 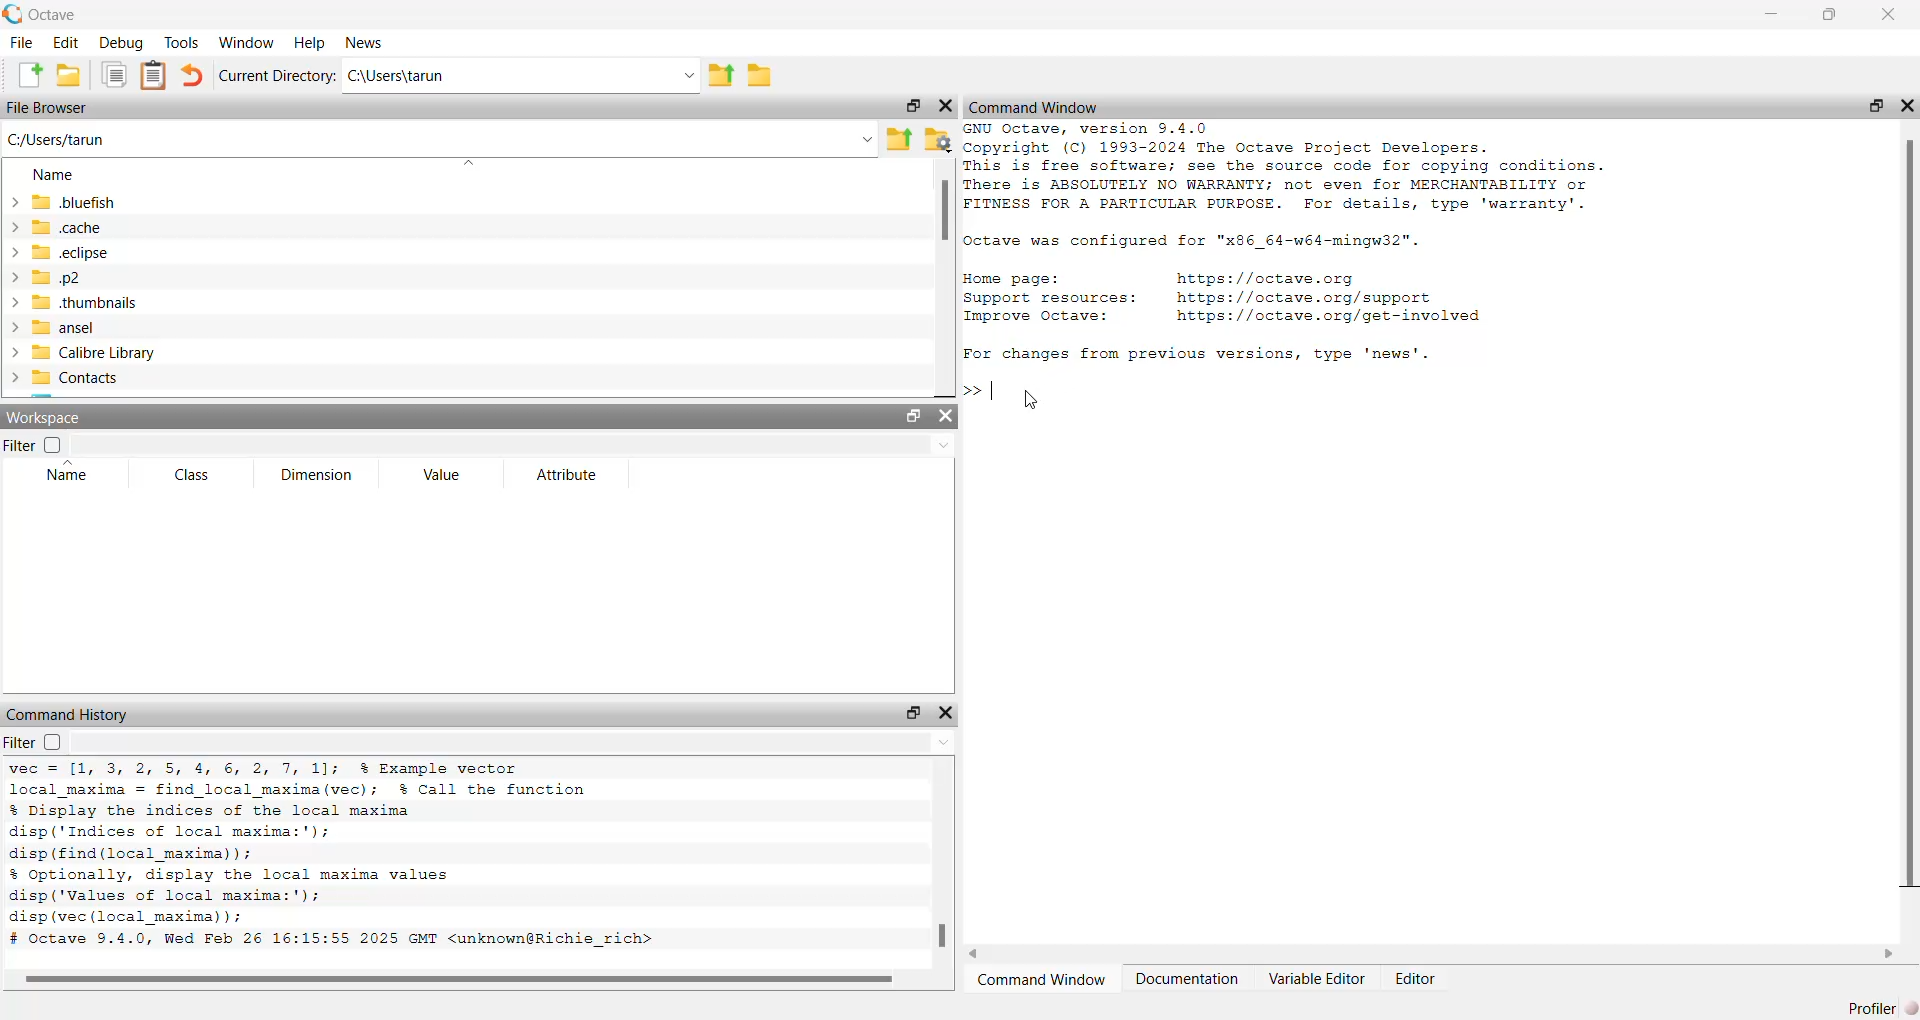 What do you see at coordinates (70, 474) in the screenshot?
I see `Name` at bounding box center [70, 474].